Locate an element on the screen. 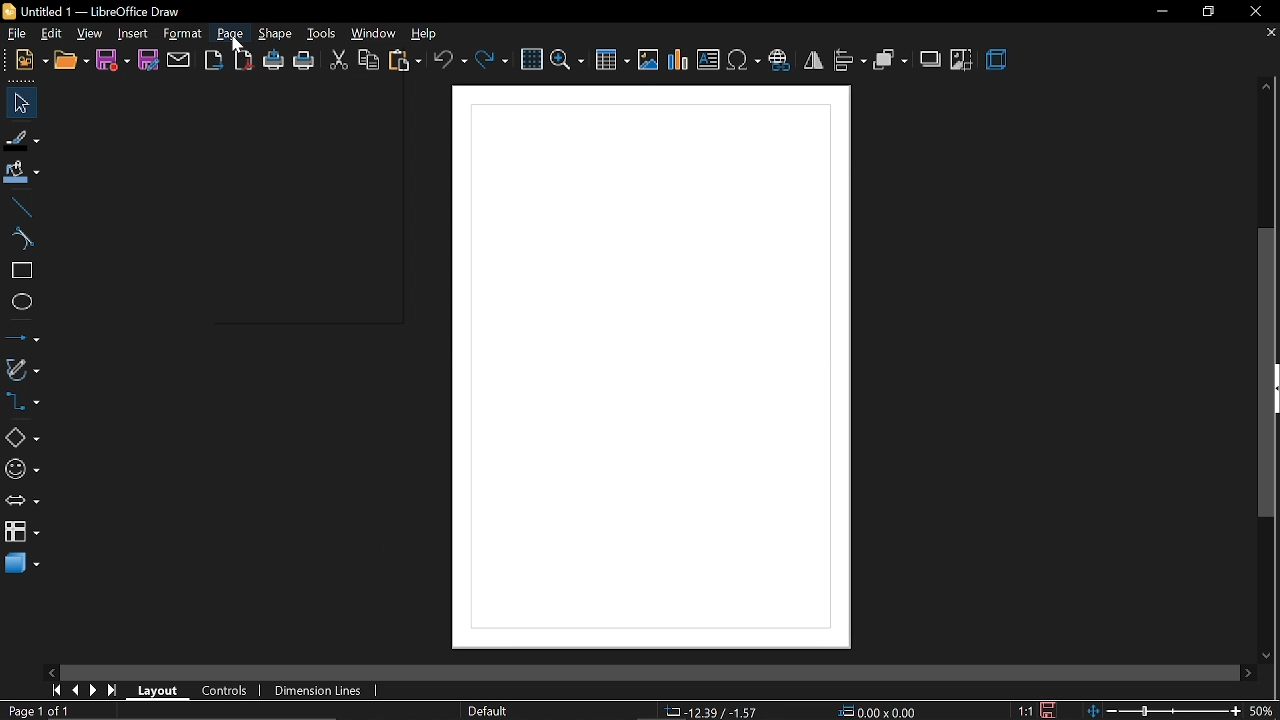  undo is located at coordinates (450, 61).